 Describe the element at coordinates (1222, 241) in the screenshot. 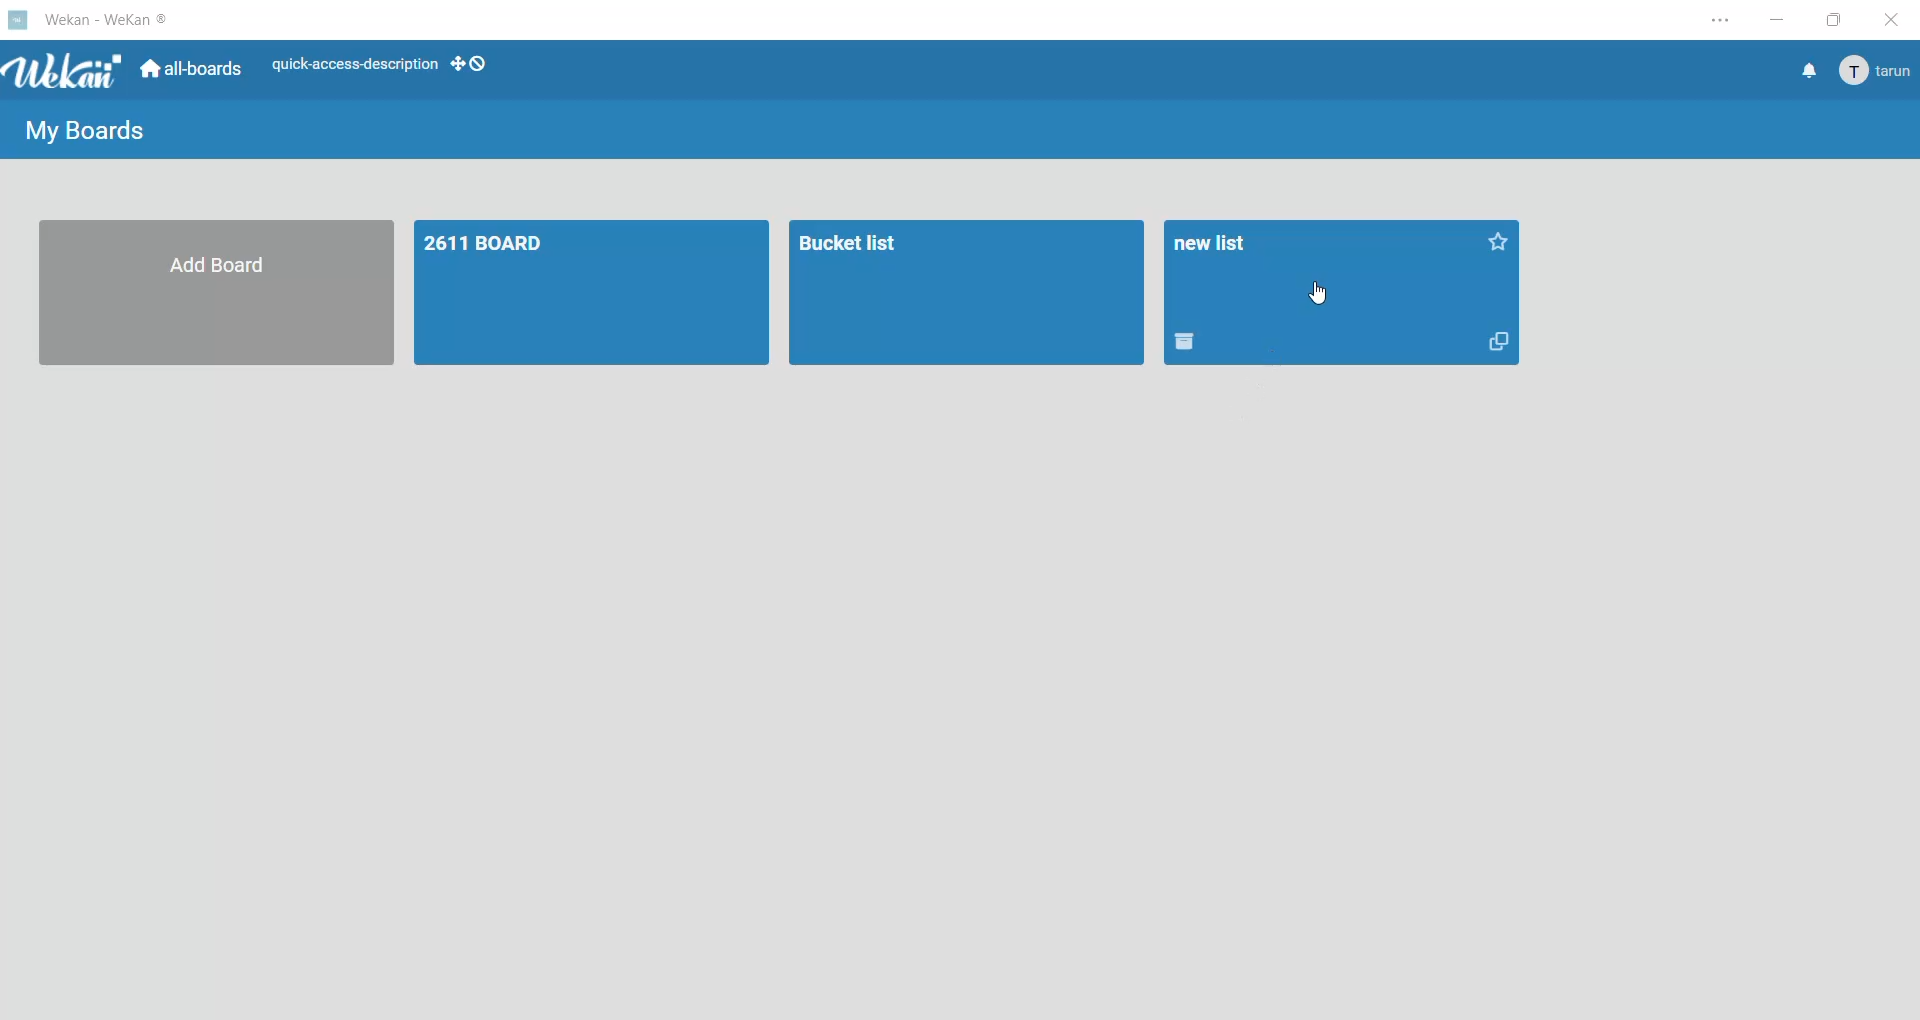

I see `board title` at that location.